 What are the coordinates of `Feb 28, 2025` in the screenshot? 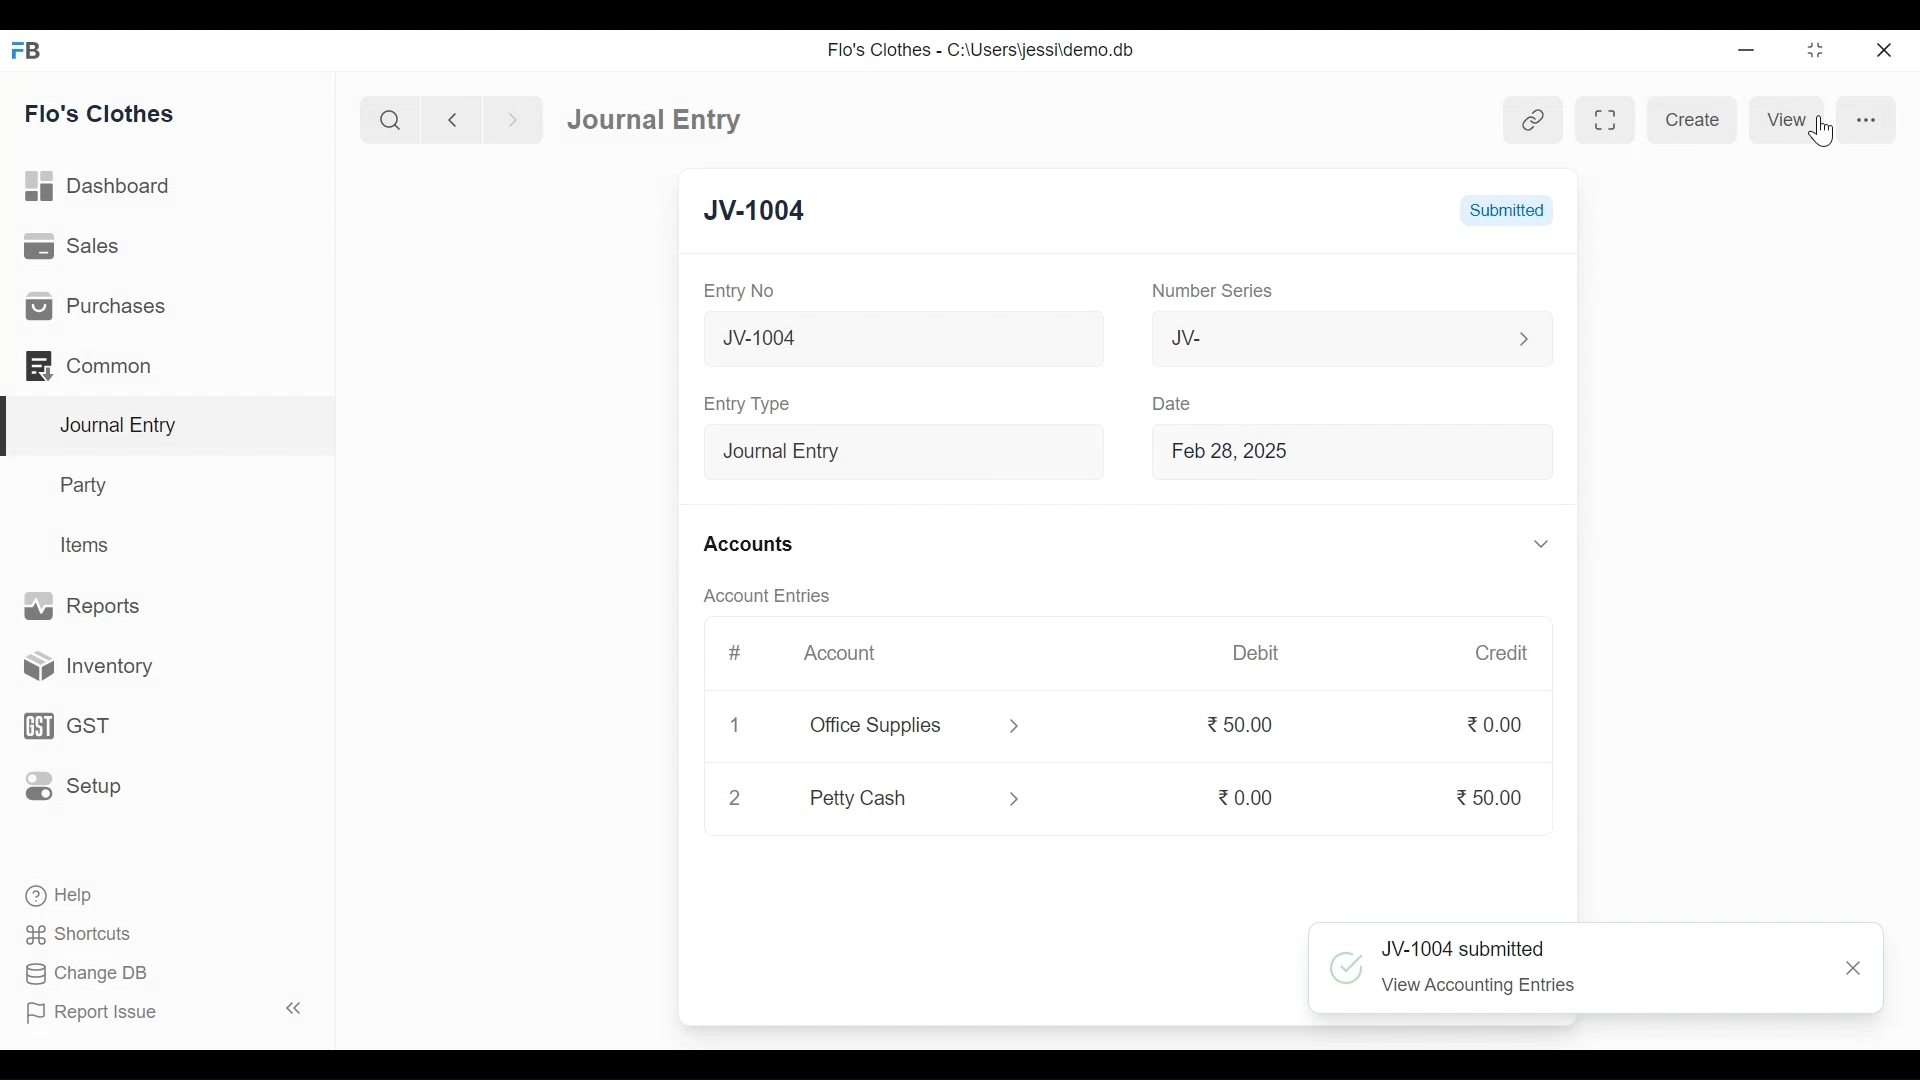 It's located at (1333, 455).